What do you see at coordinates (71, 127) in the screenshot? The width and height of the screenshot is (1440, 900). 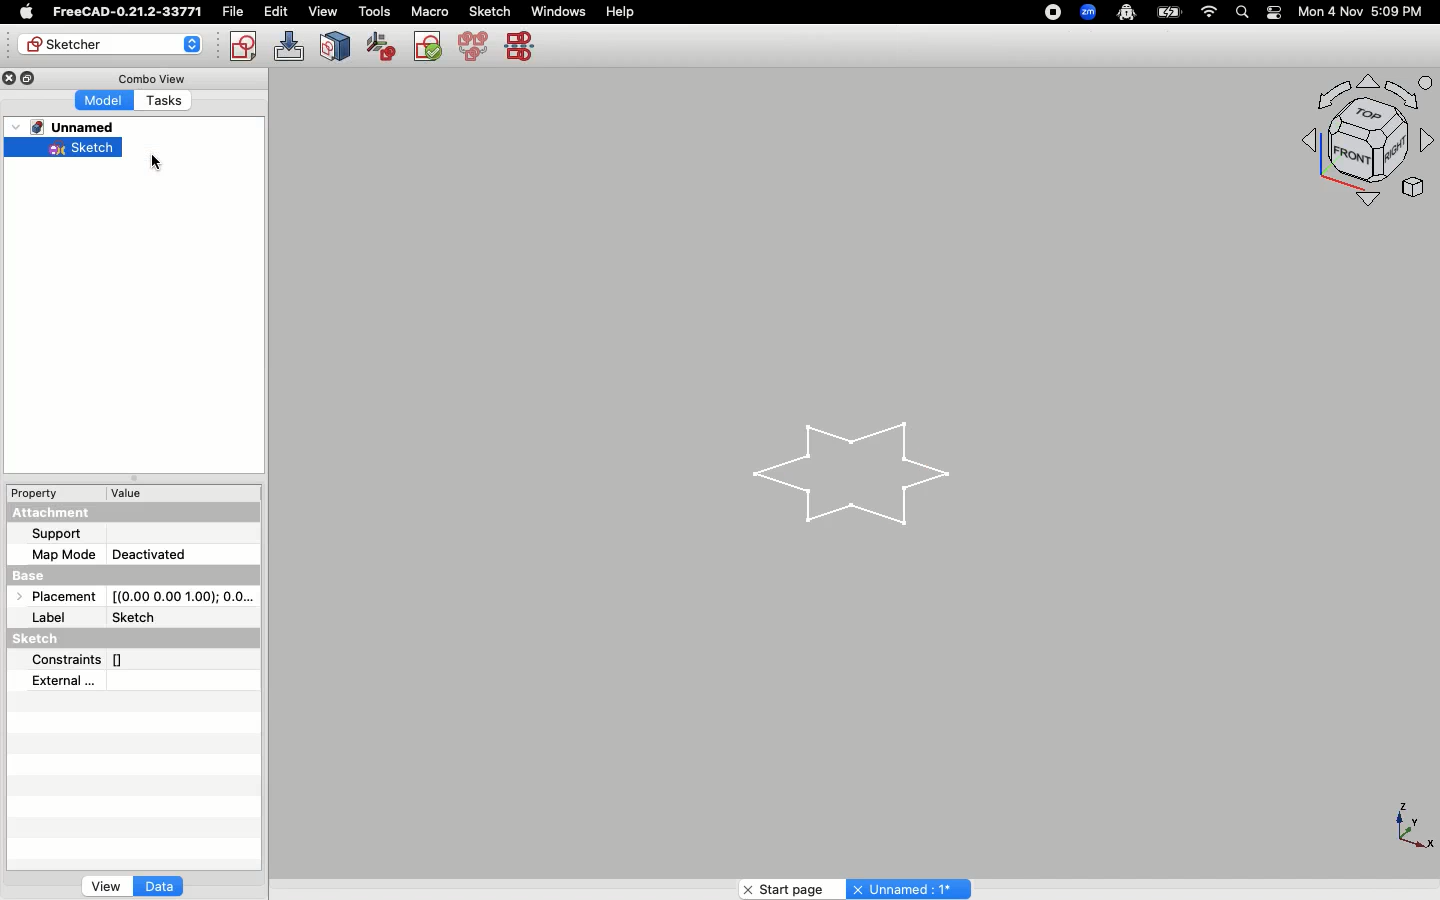 I see `Unnamed` at bounding box center [71, 127].